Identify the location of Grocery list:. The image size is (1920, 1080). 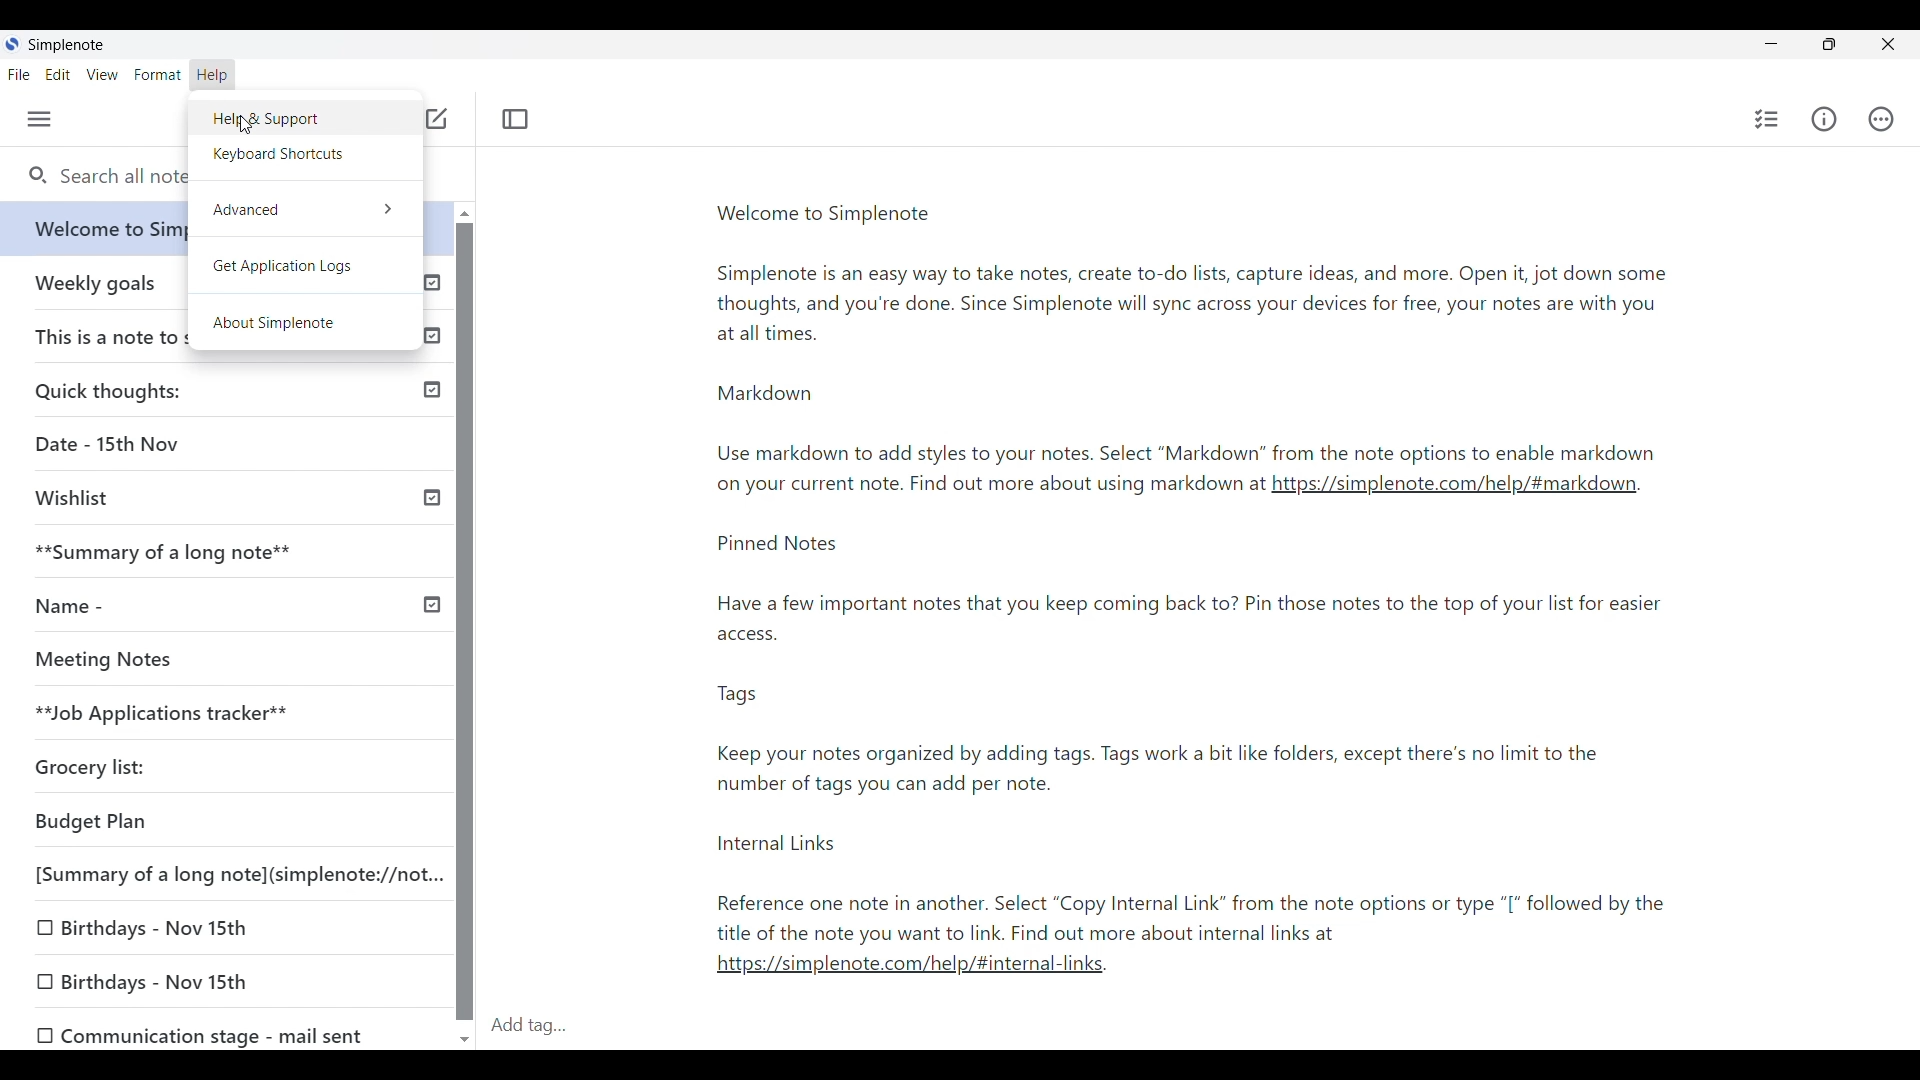
(95, 763).